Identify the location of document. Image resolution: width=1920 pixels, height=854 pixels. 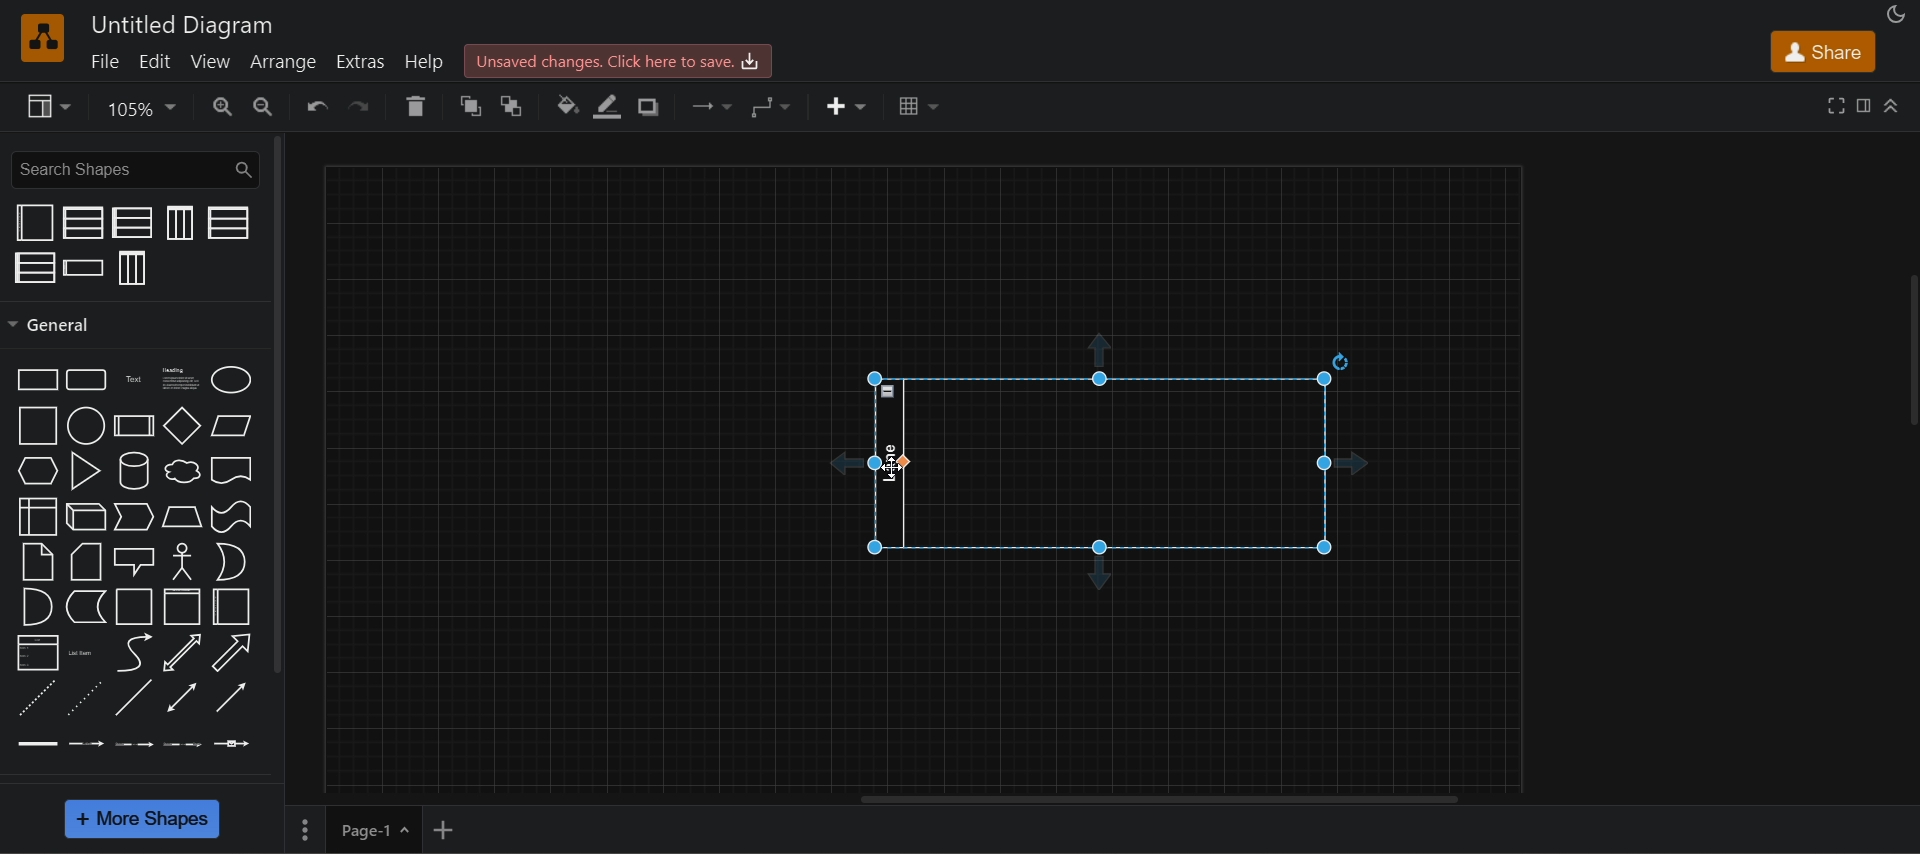
(229, 471).